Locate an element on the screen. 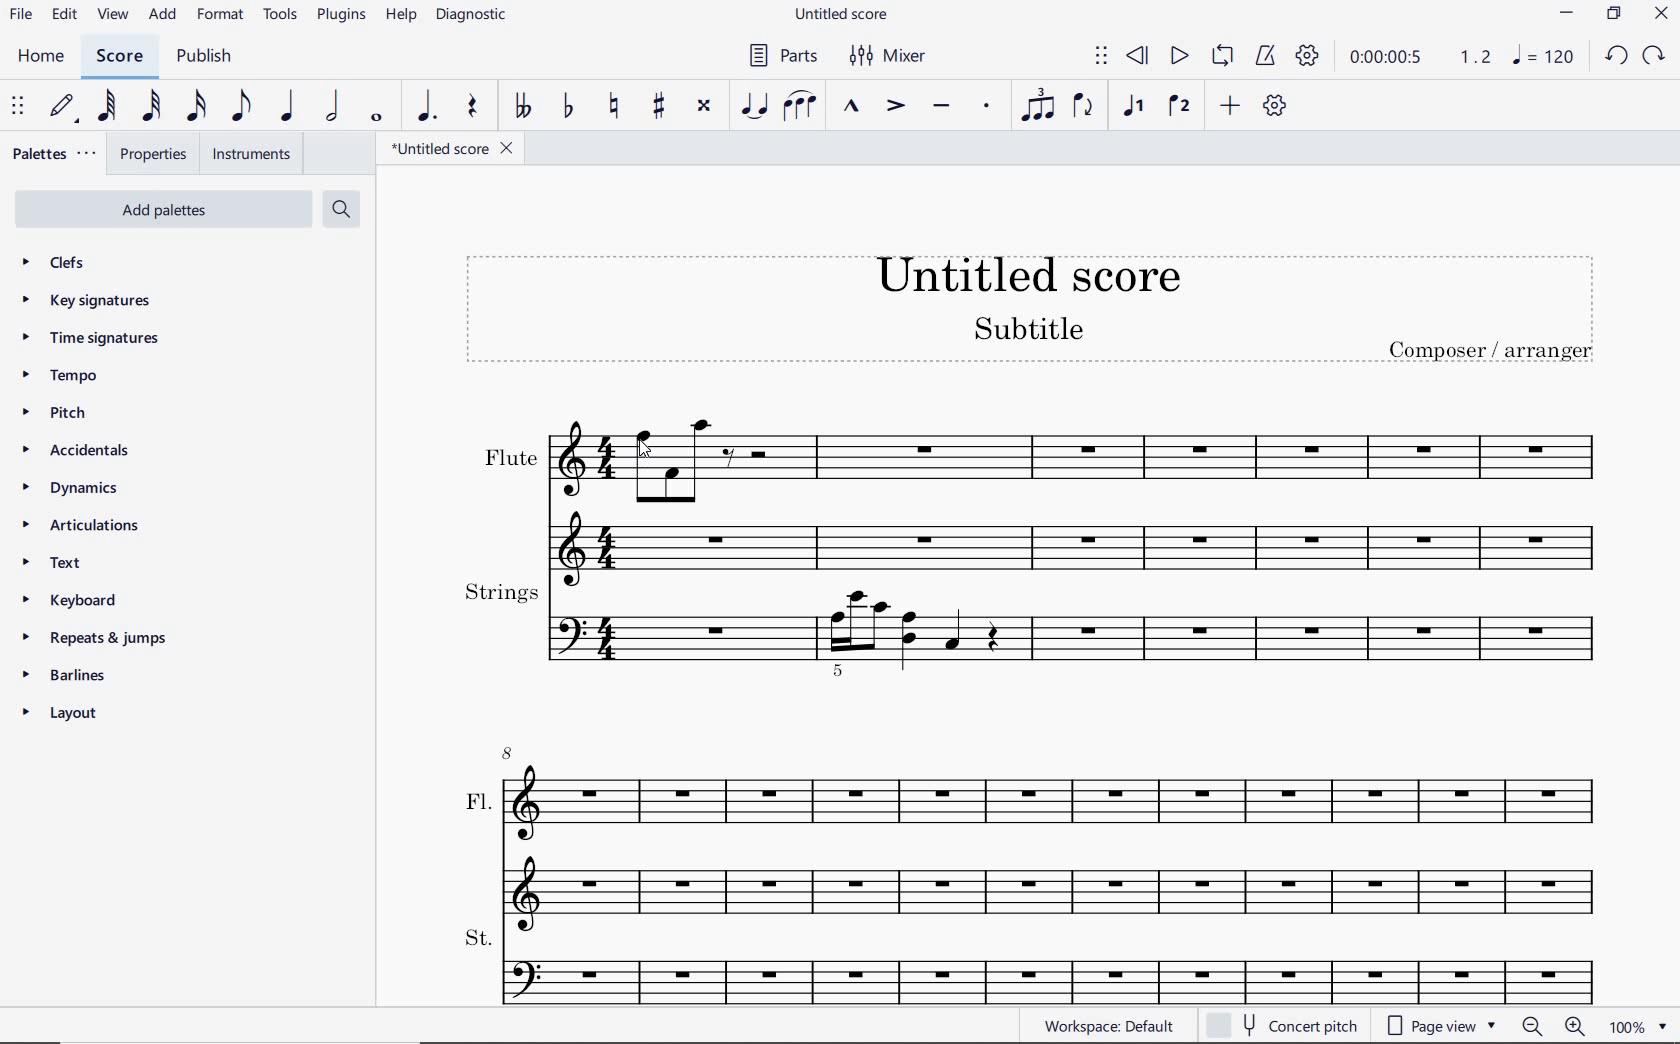  TOGGLE FLAT is located at coordinates (570, 104).